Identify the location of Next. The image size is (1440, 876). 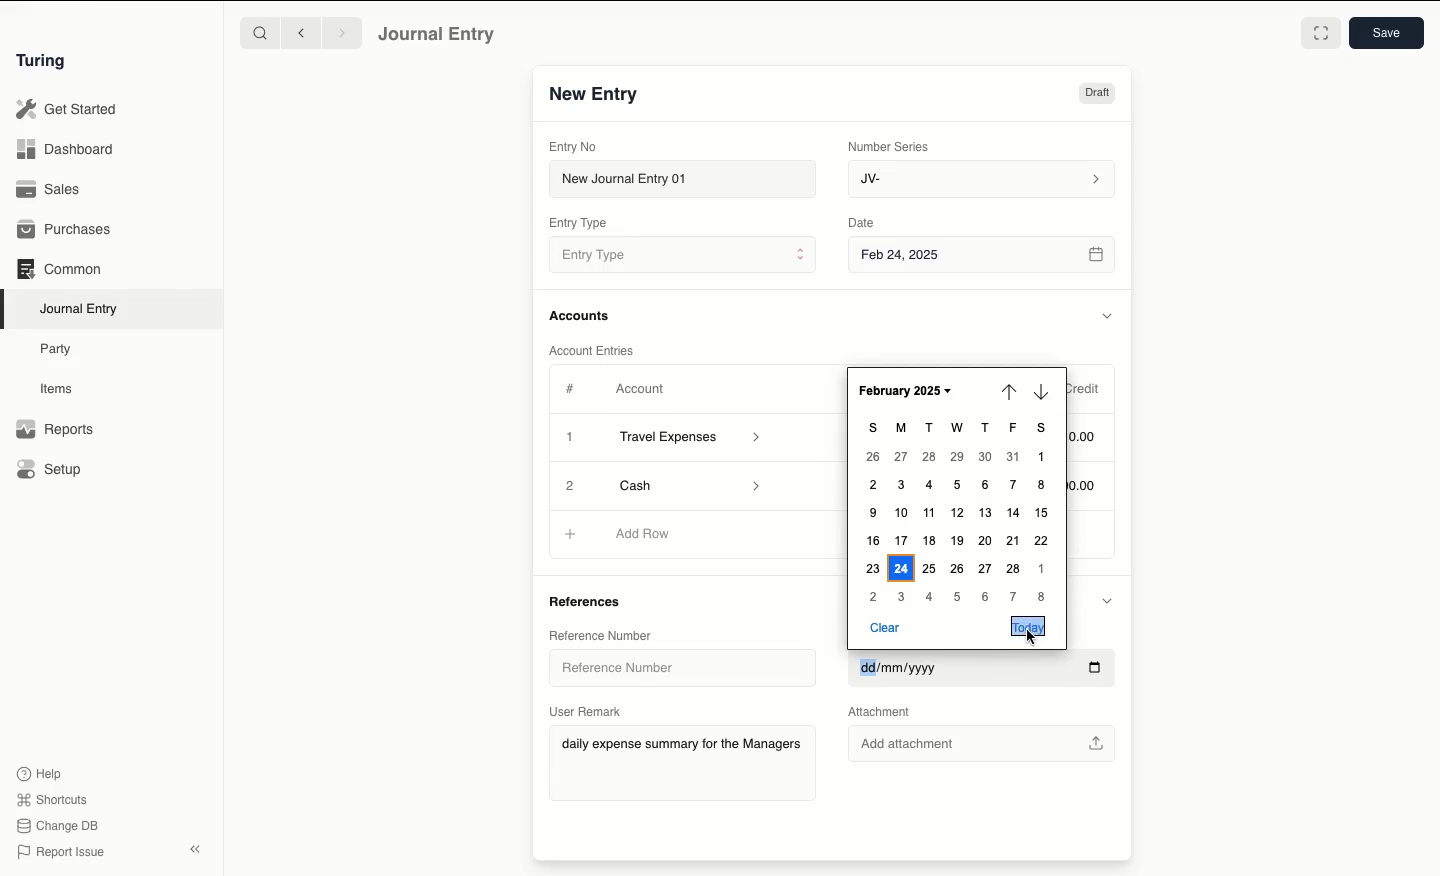
(1041, 391).